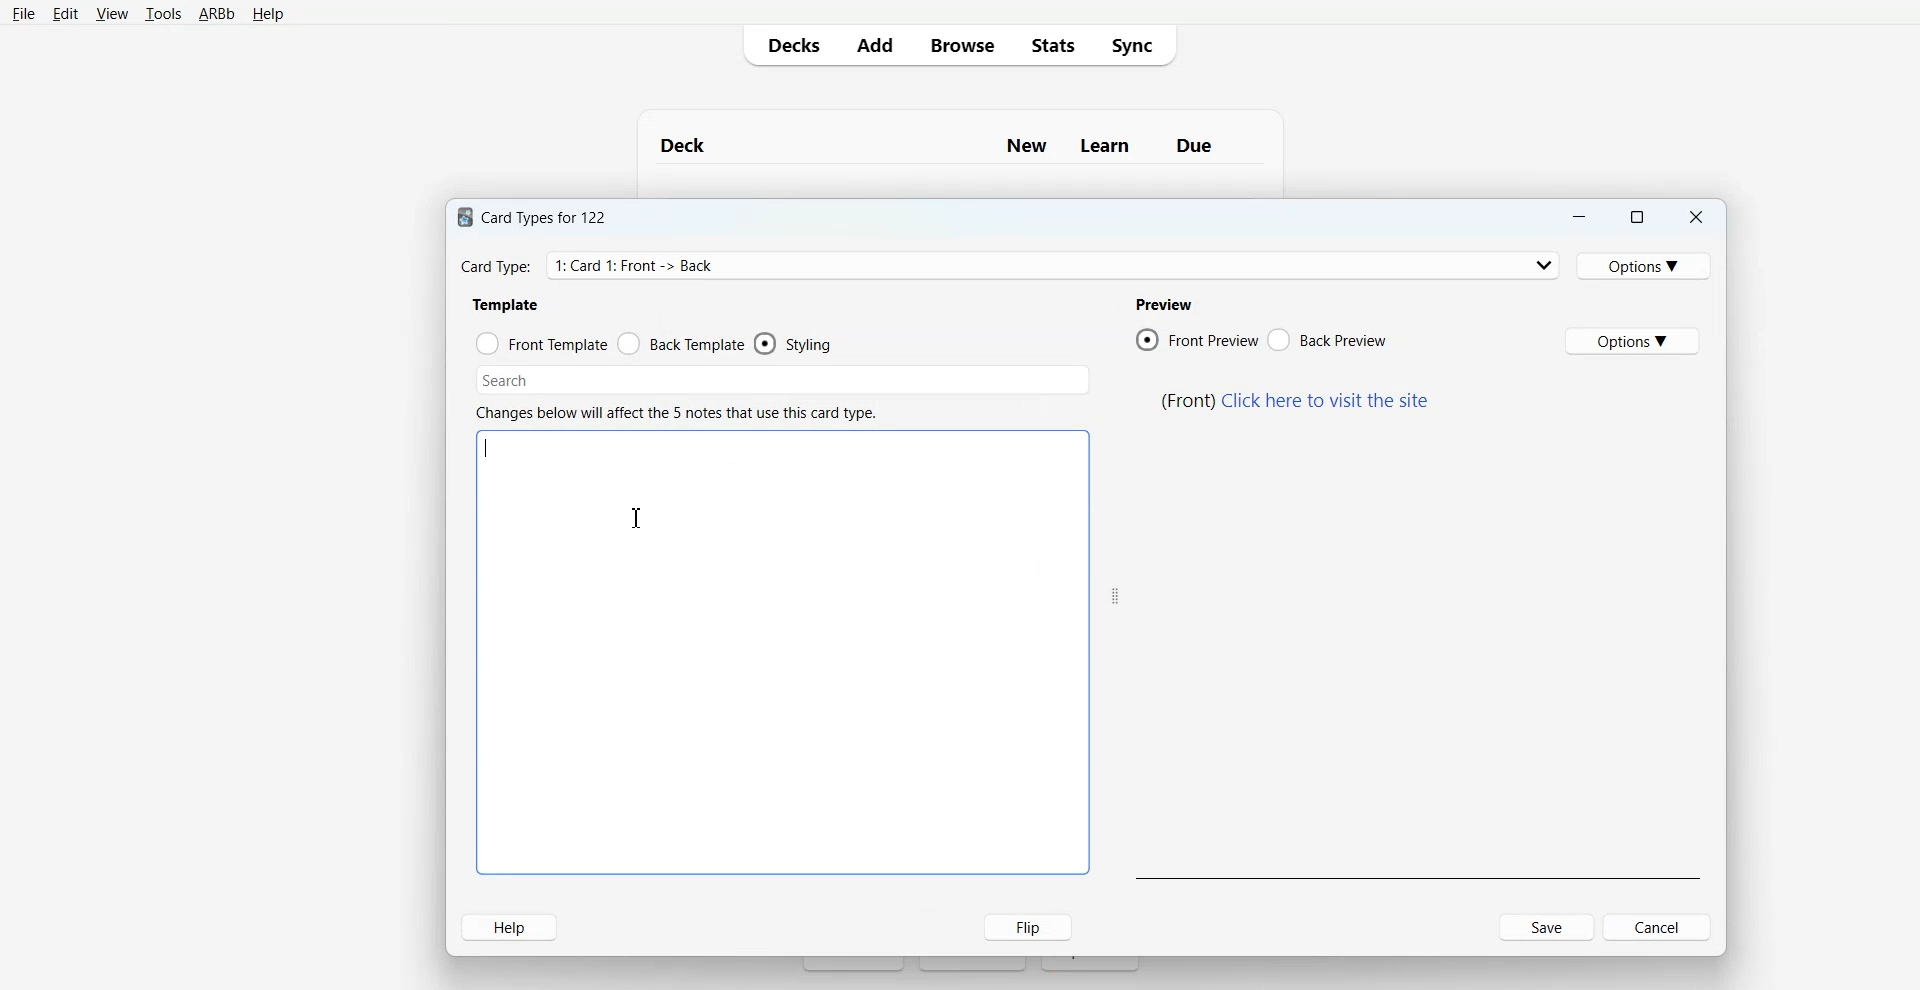 The width and height of the screenshot is (1920, 990). Describe the element at coordinates (511, 305) in the screenshot. I see `text 2` at that location.